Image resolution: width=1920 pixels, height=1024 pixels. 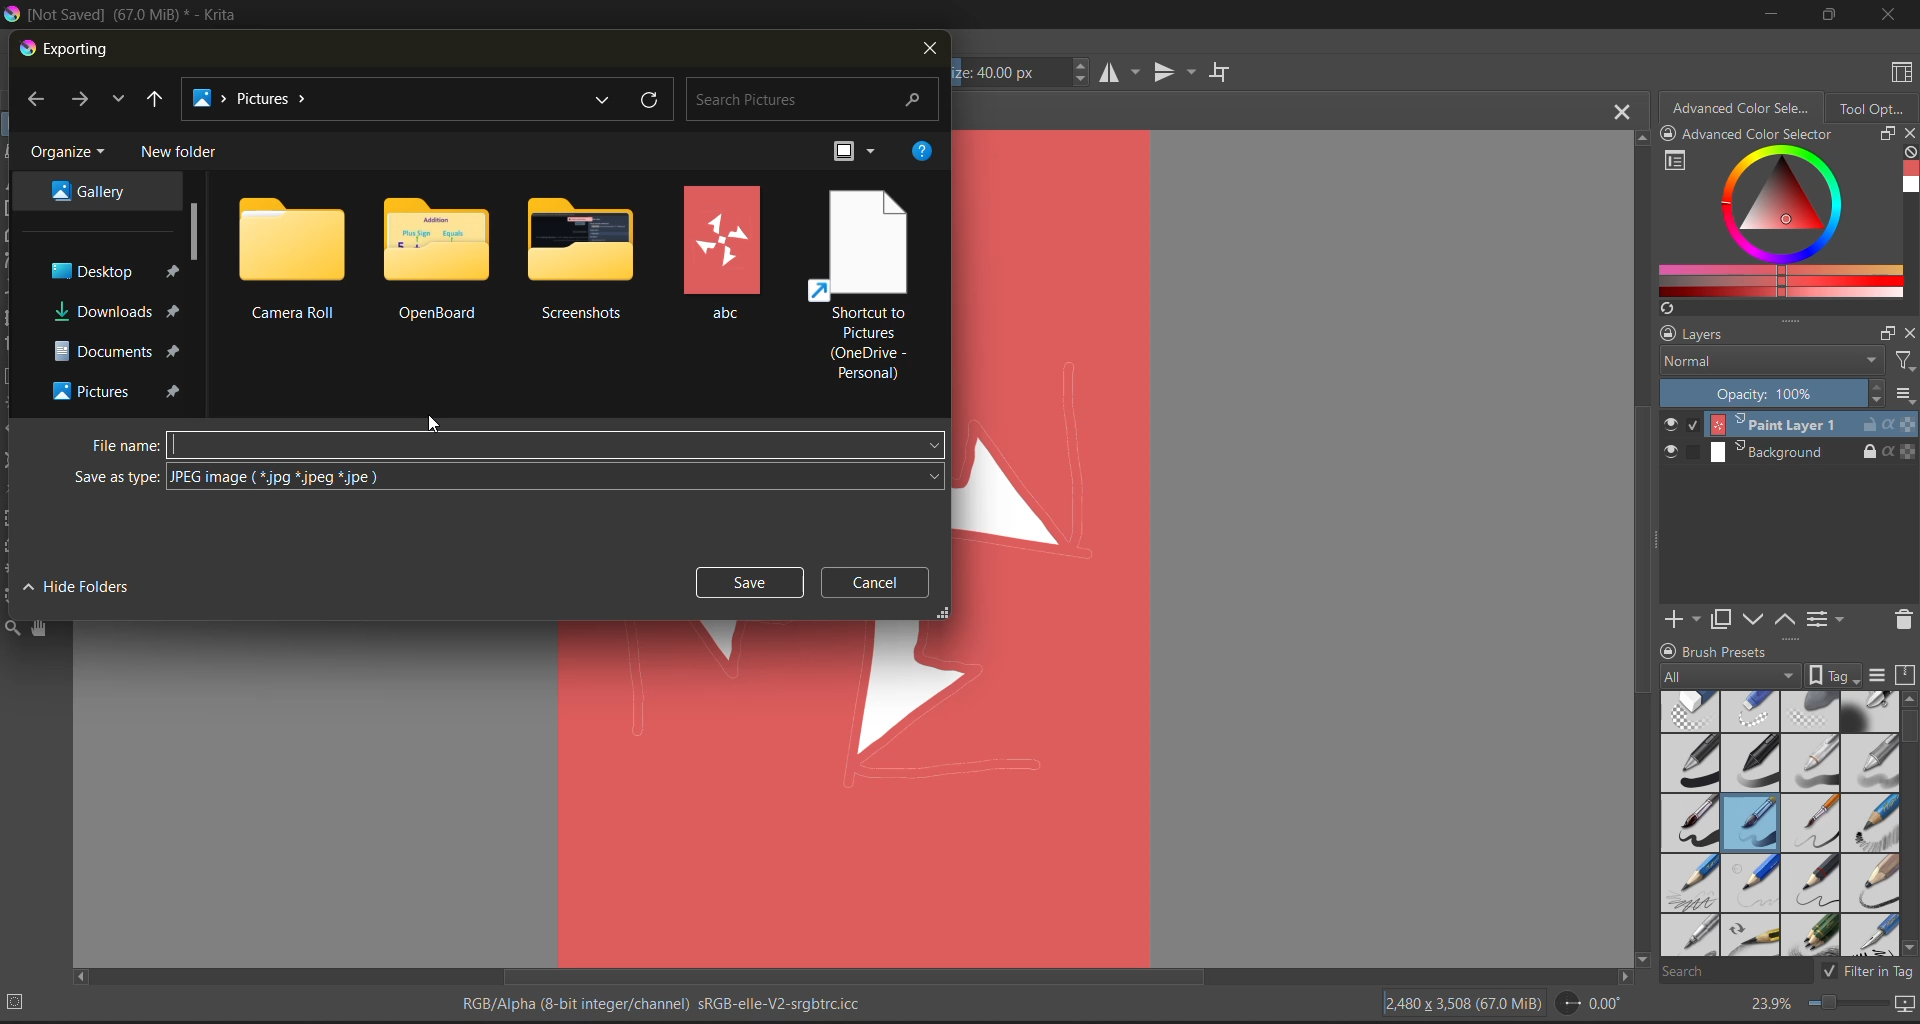 I want to click on folders and files, so click(x=441, y=256).